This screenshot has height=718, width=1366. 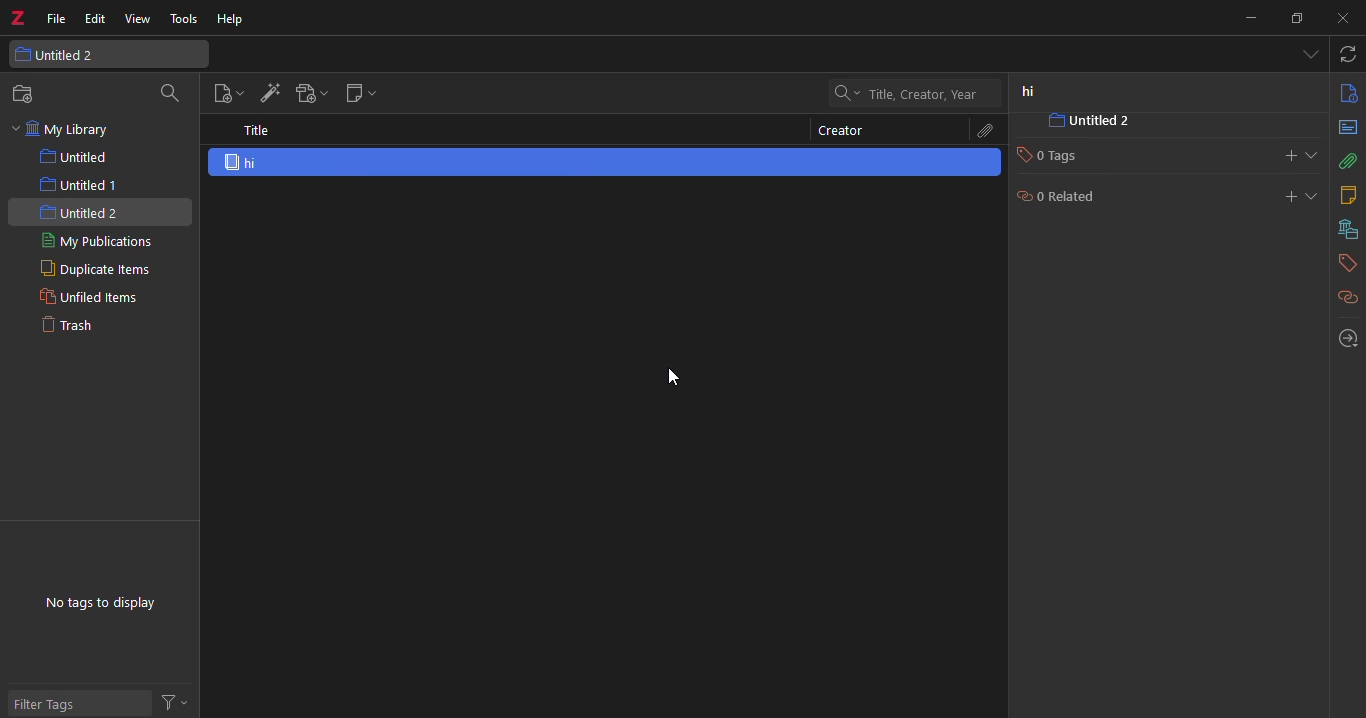 I want to click on add attach, so click(x=309, y=95).